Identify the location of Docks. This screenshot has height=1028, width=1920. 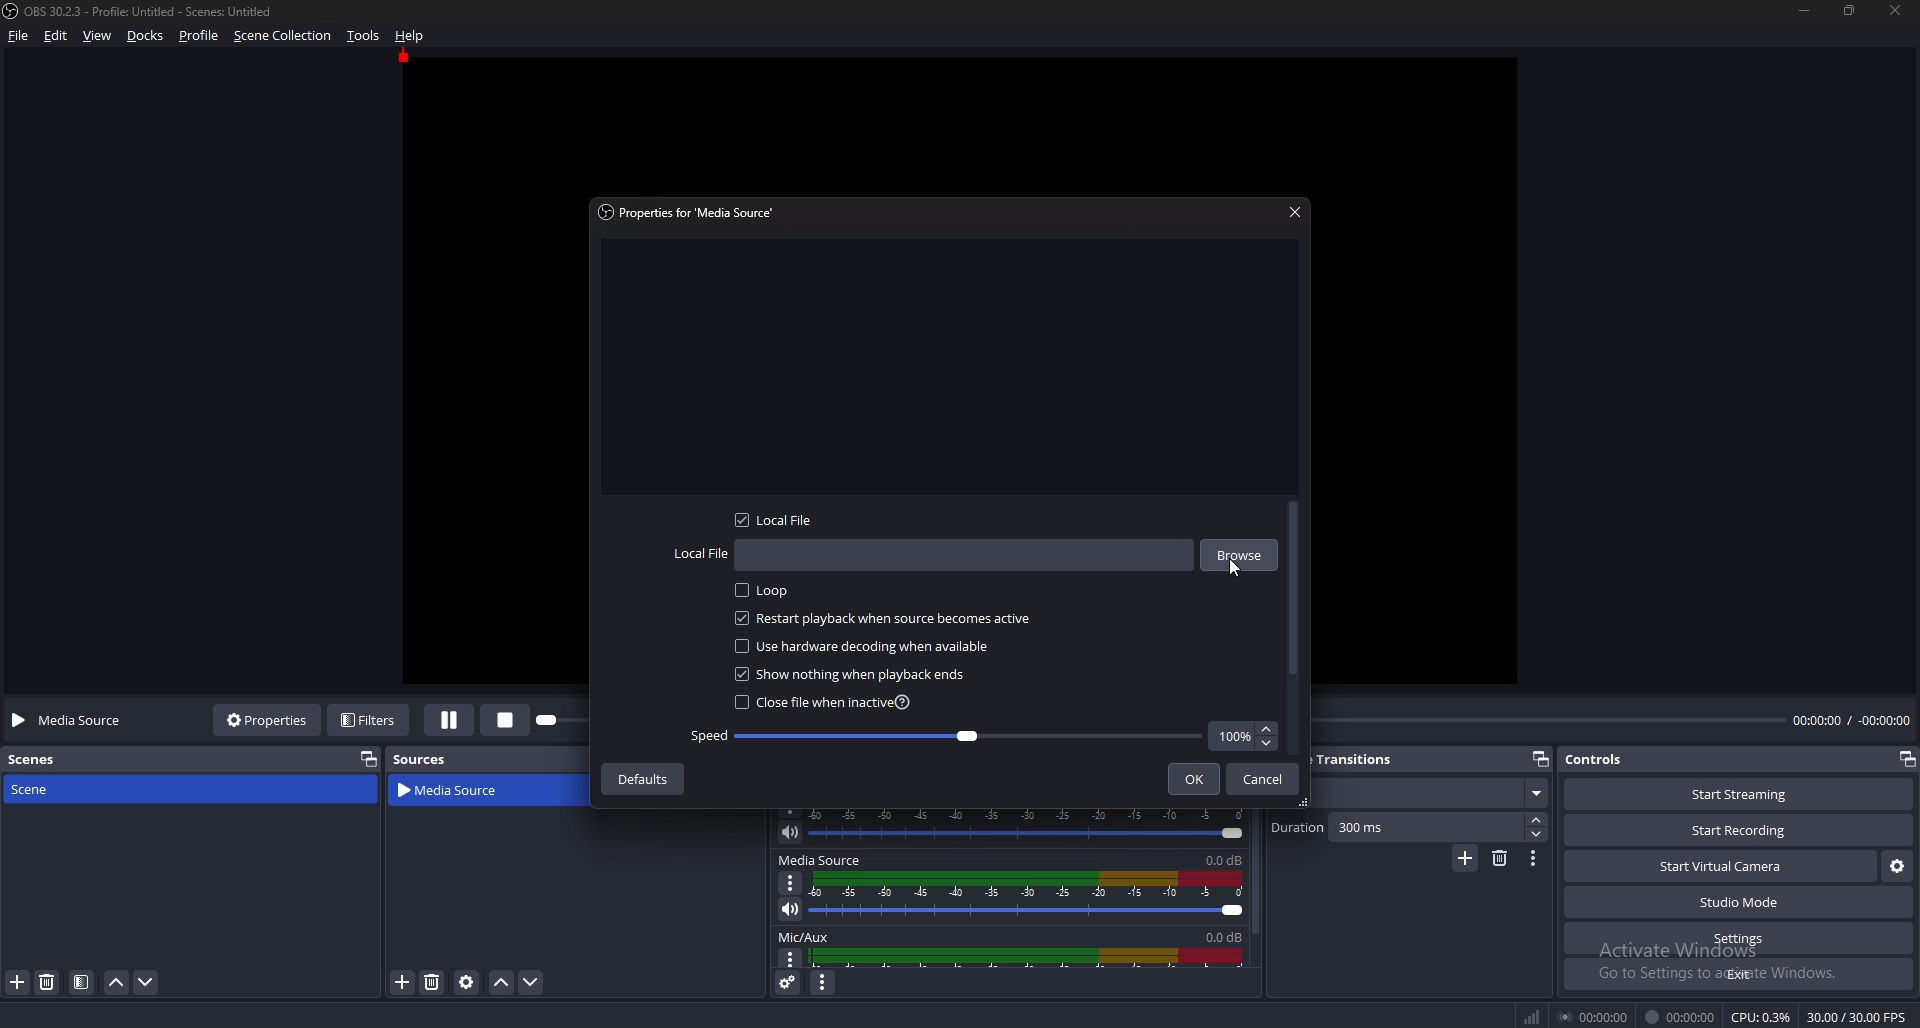
(148, 36).